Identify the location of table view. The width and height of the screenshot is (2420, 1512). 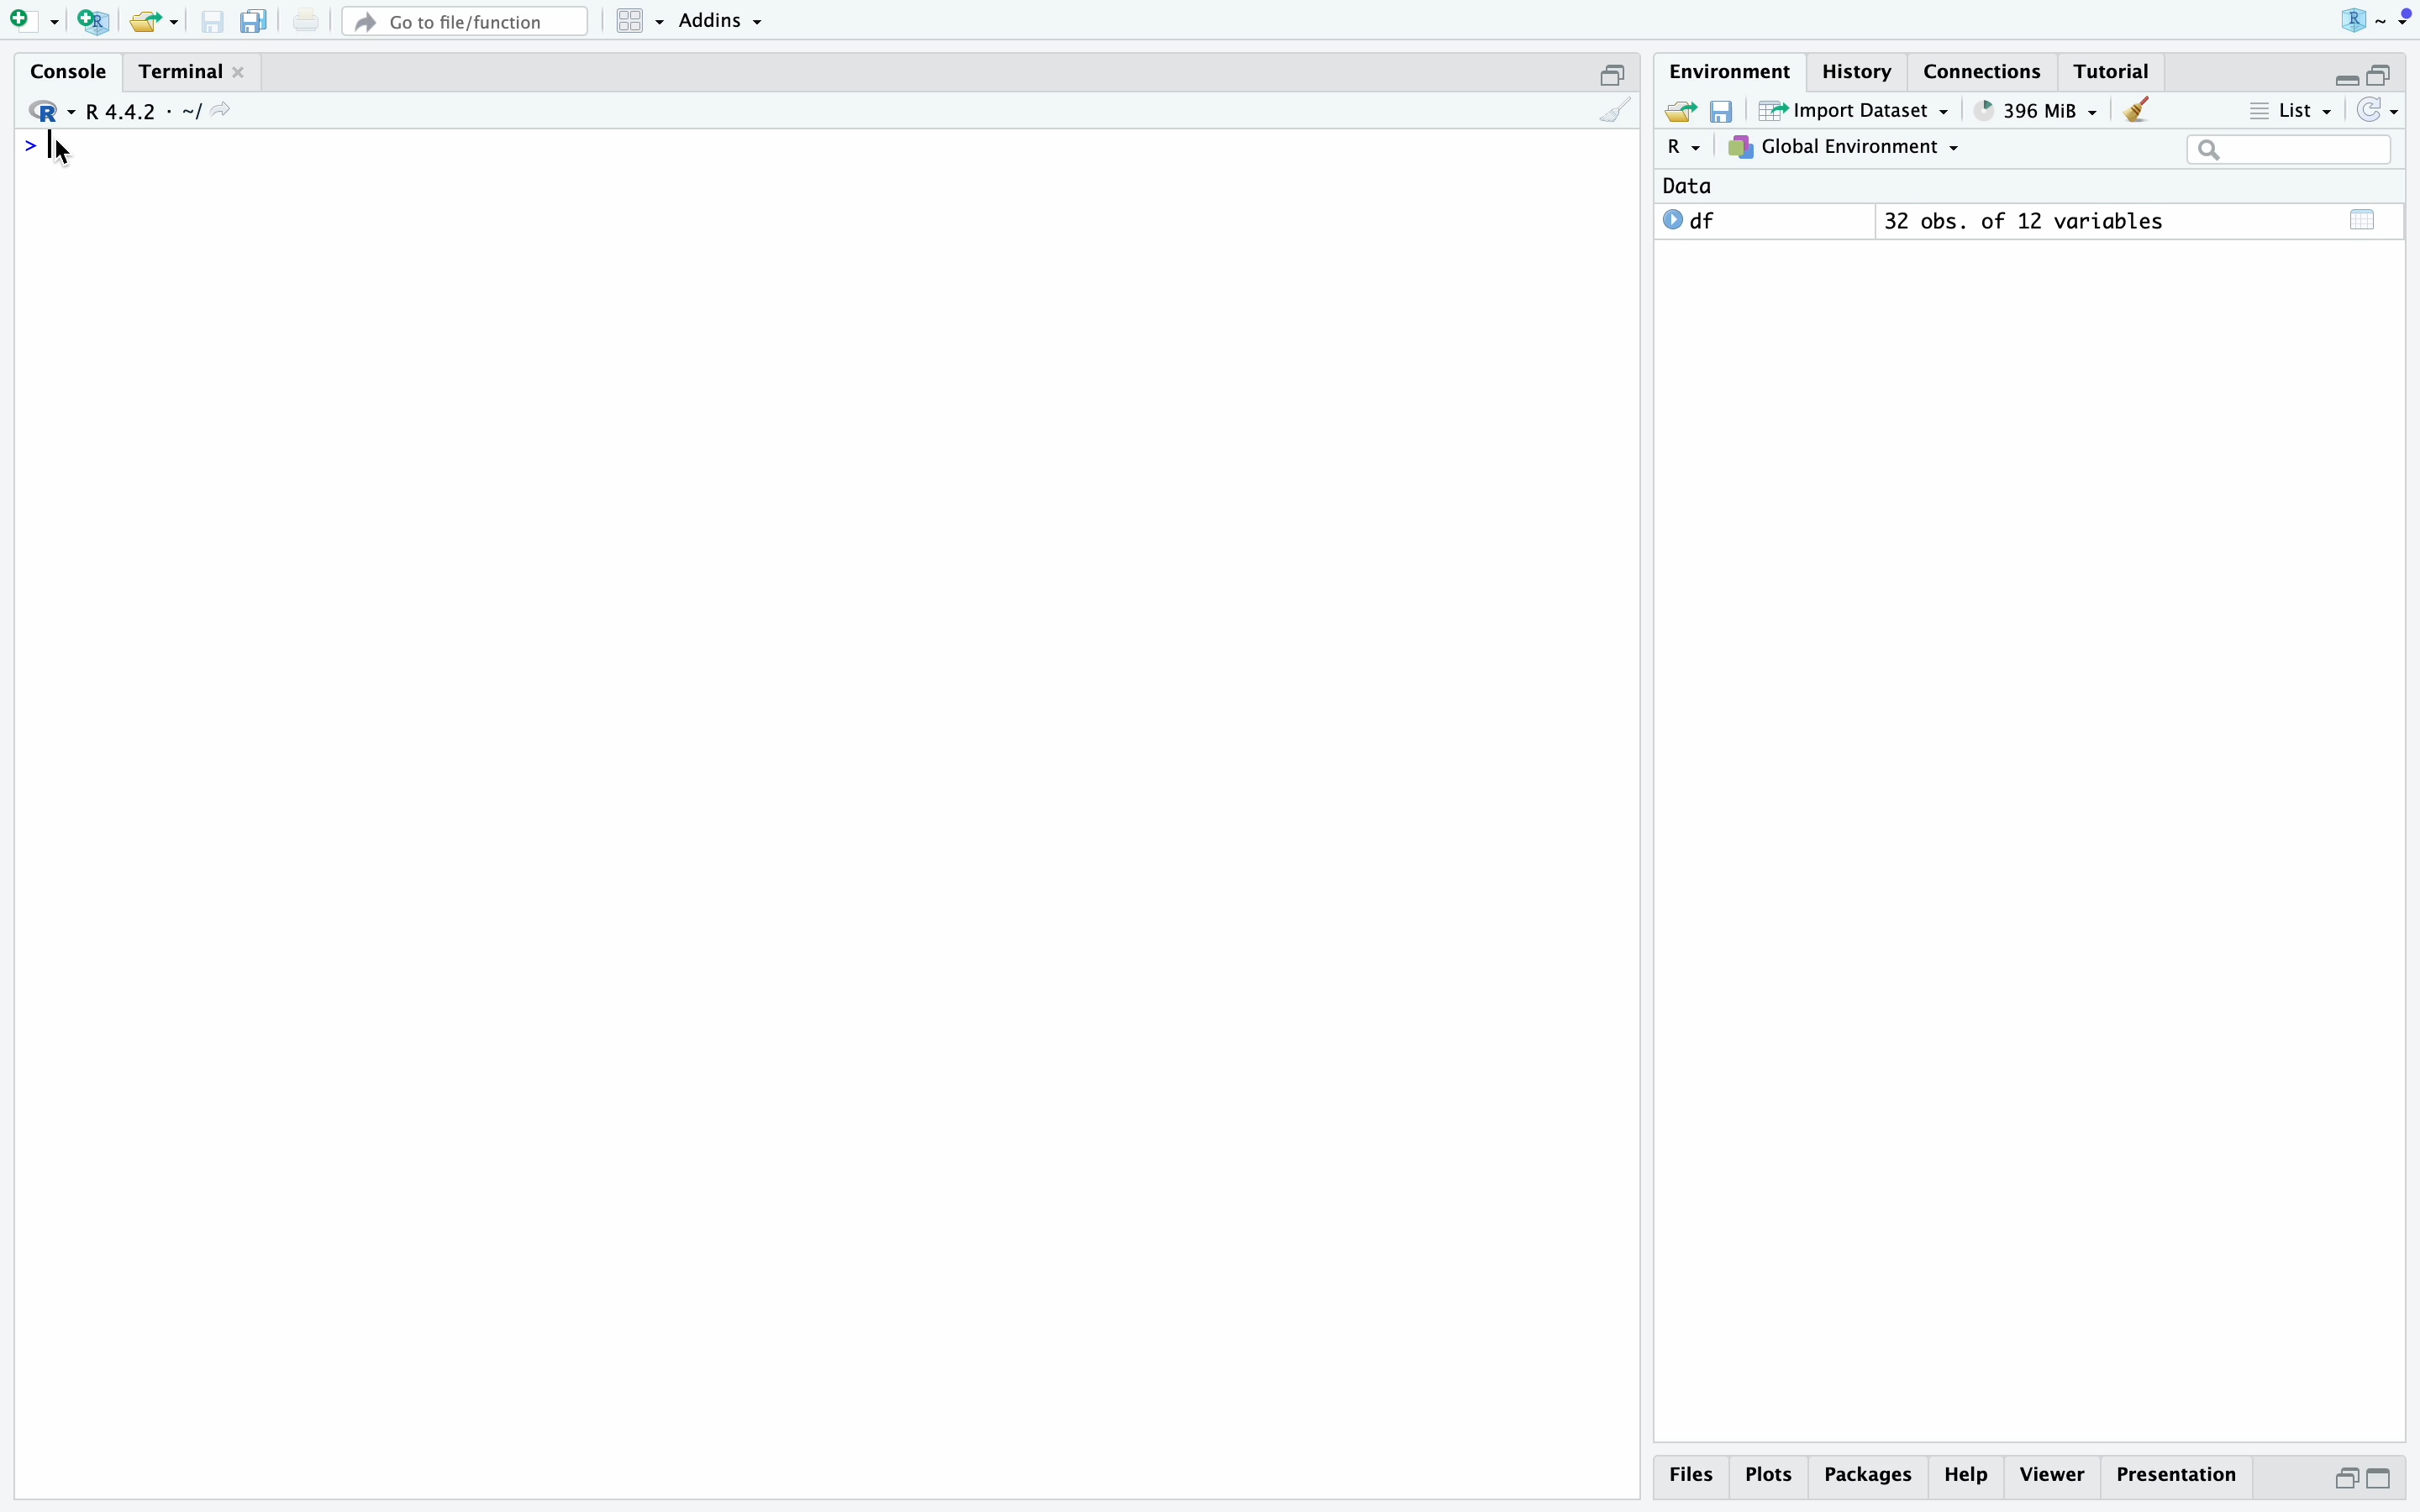
(2362, 219).